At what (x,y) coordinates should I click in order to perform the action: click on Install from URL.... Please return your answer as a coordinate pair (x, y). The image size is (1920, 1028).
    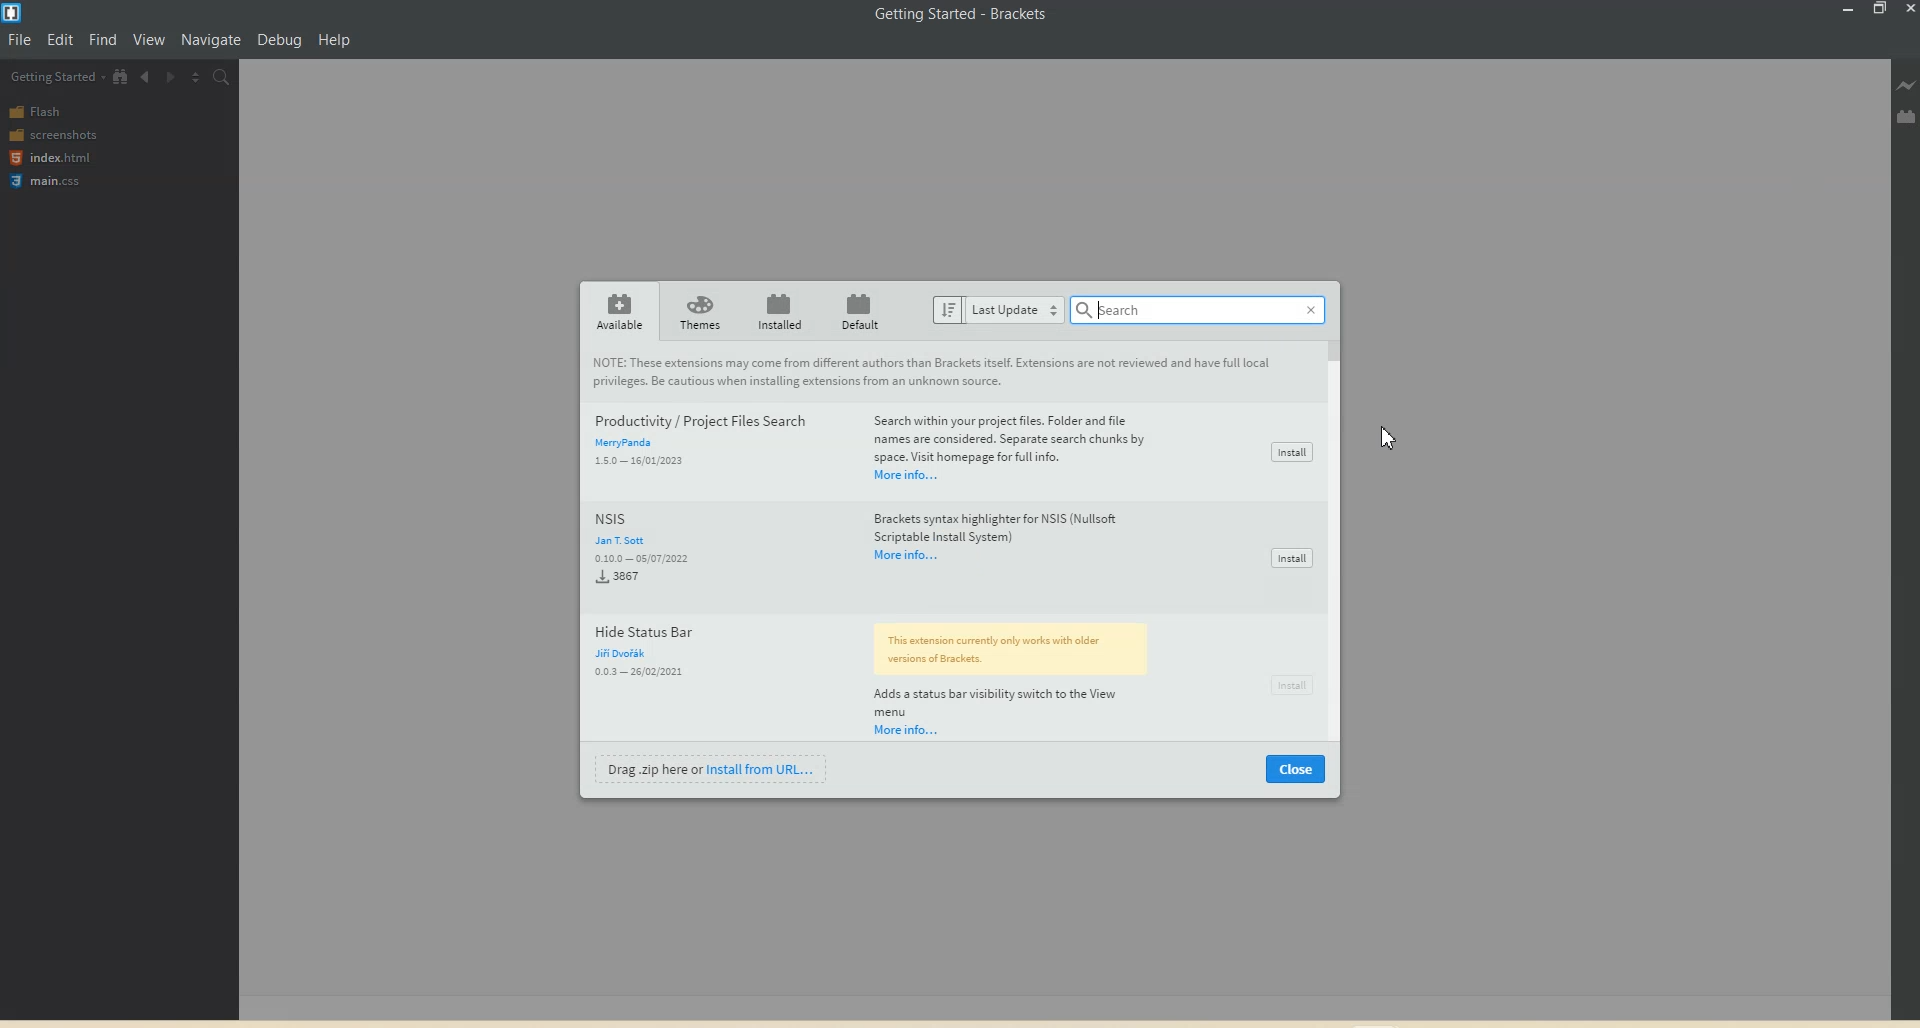
    Looking at the image, I should click on (768, 768).